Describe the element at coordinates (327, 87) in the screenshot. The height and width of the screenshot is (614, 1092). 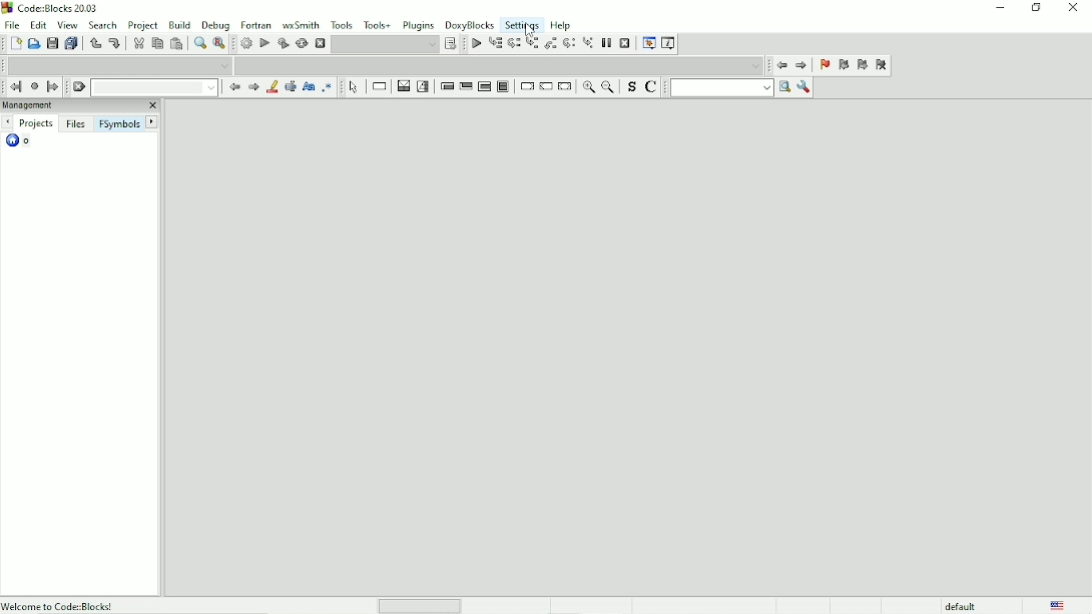
I see `Use regex` at that location.